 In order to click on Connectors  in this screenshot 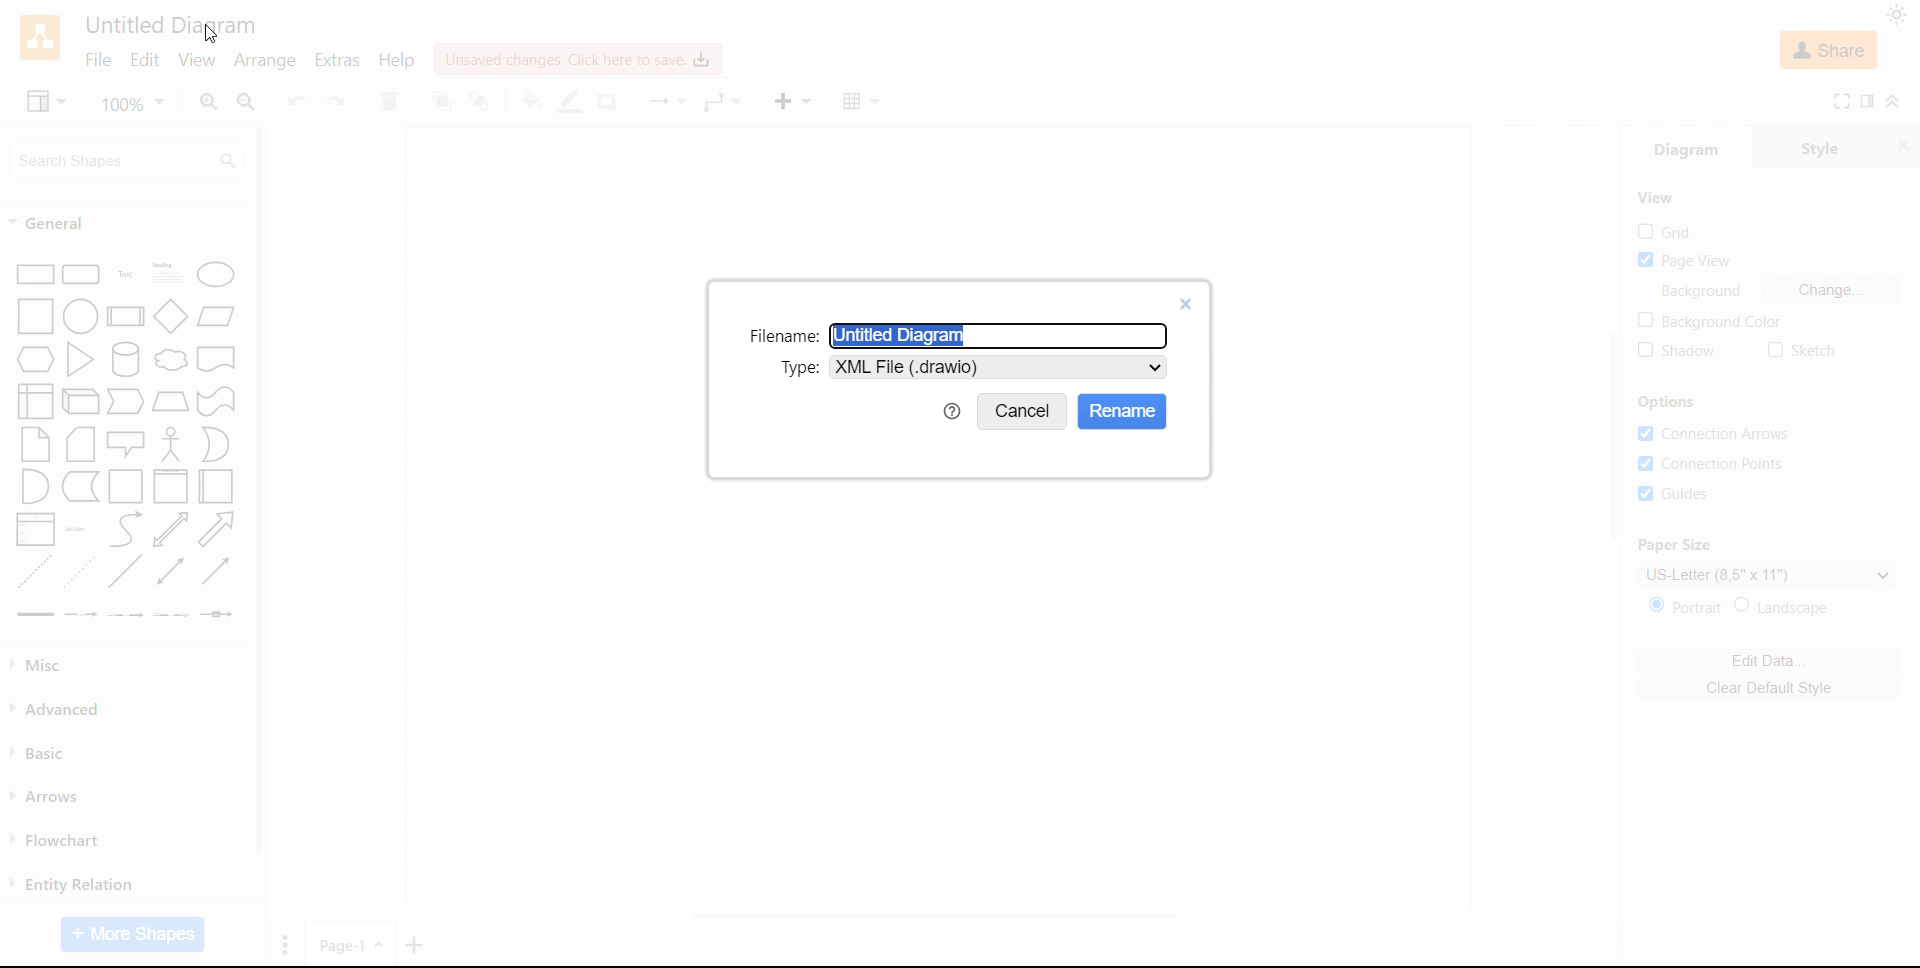, I will do `click(664, 103)`.